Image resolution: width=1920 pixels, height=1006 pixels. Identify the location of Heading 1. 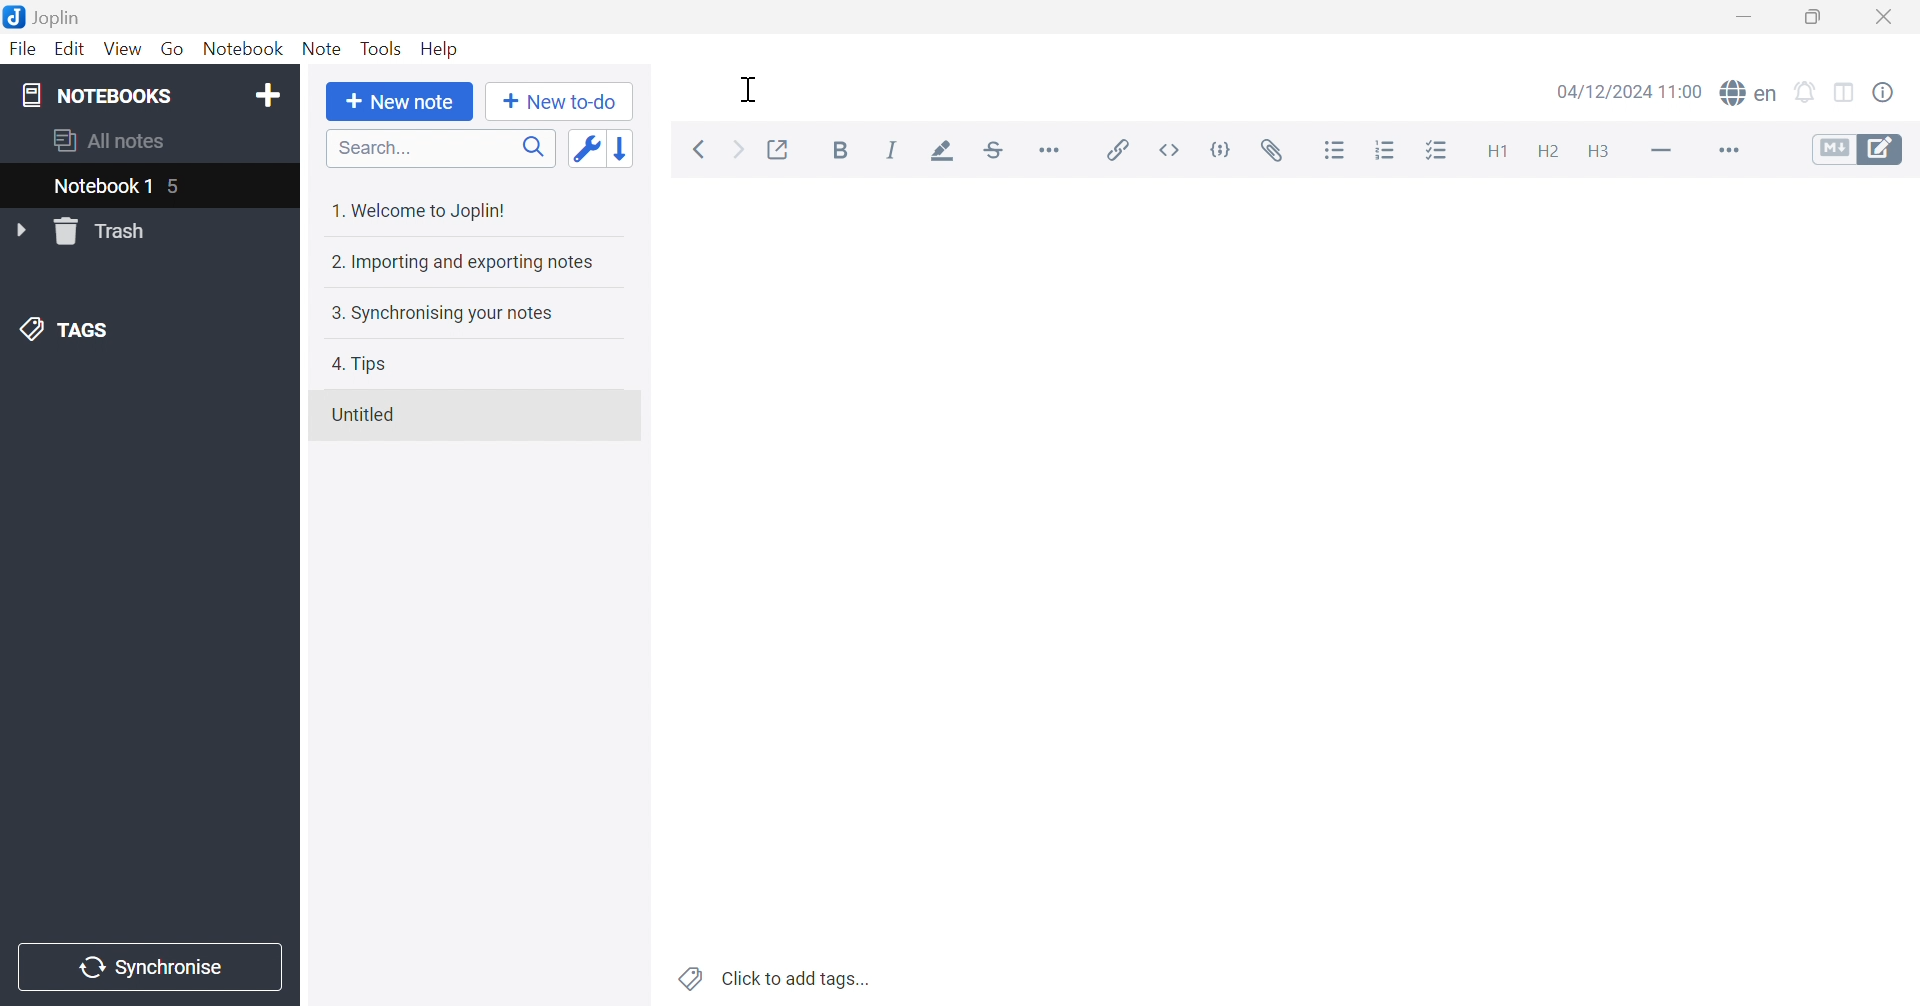
(1496, 153).